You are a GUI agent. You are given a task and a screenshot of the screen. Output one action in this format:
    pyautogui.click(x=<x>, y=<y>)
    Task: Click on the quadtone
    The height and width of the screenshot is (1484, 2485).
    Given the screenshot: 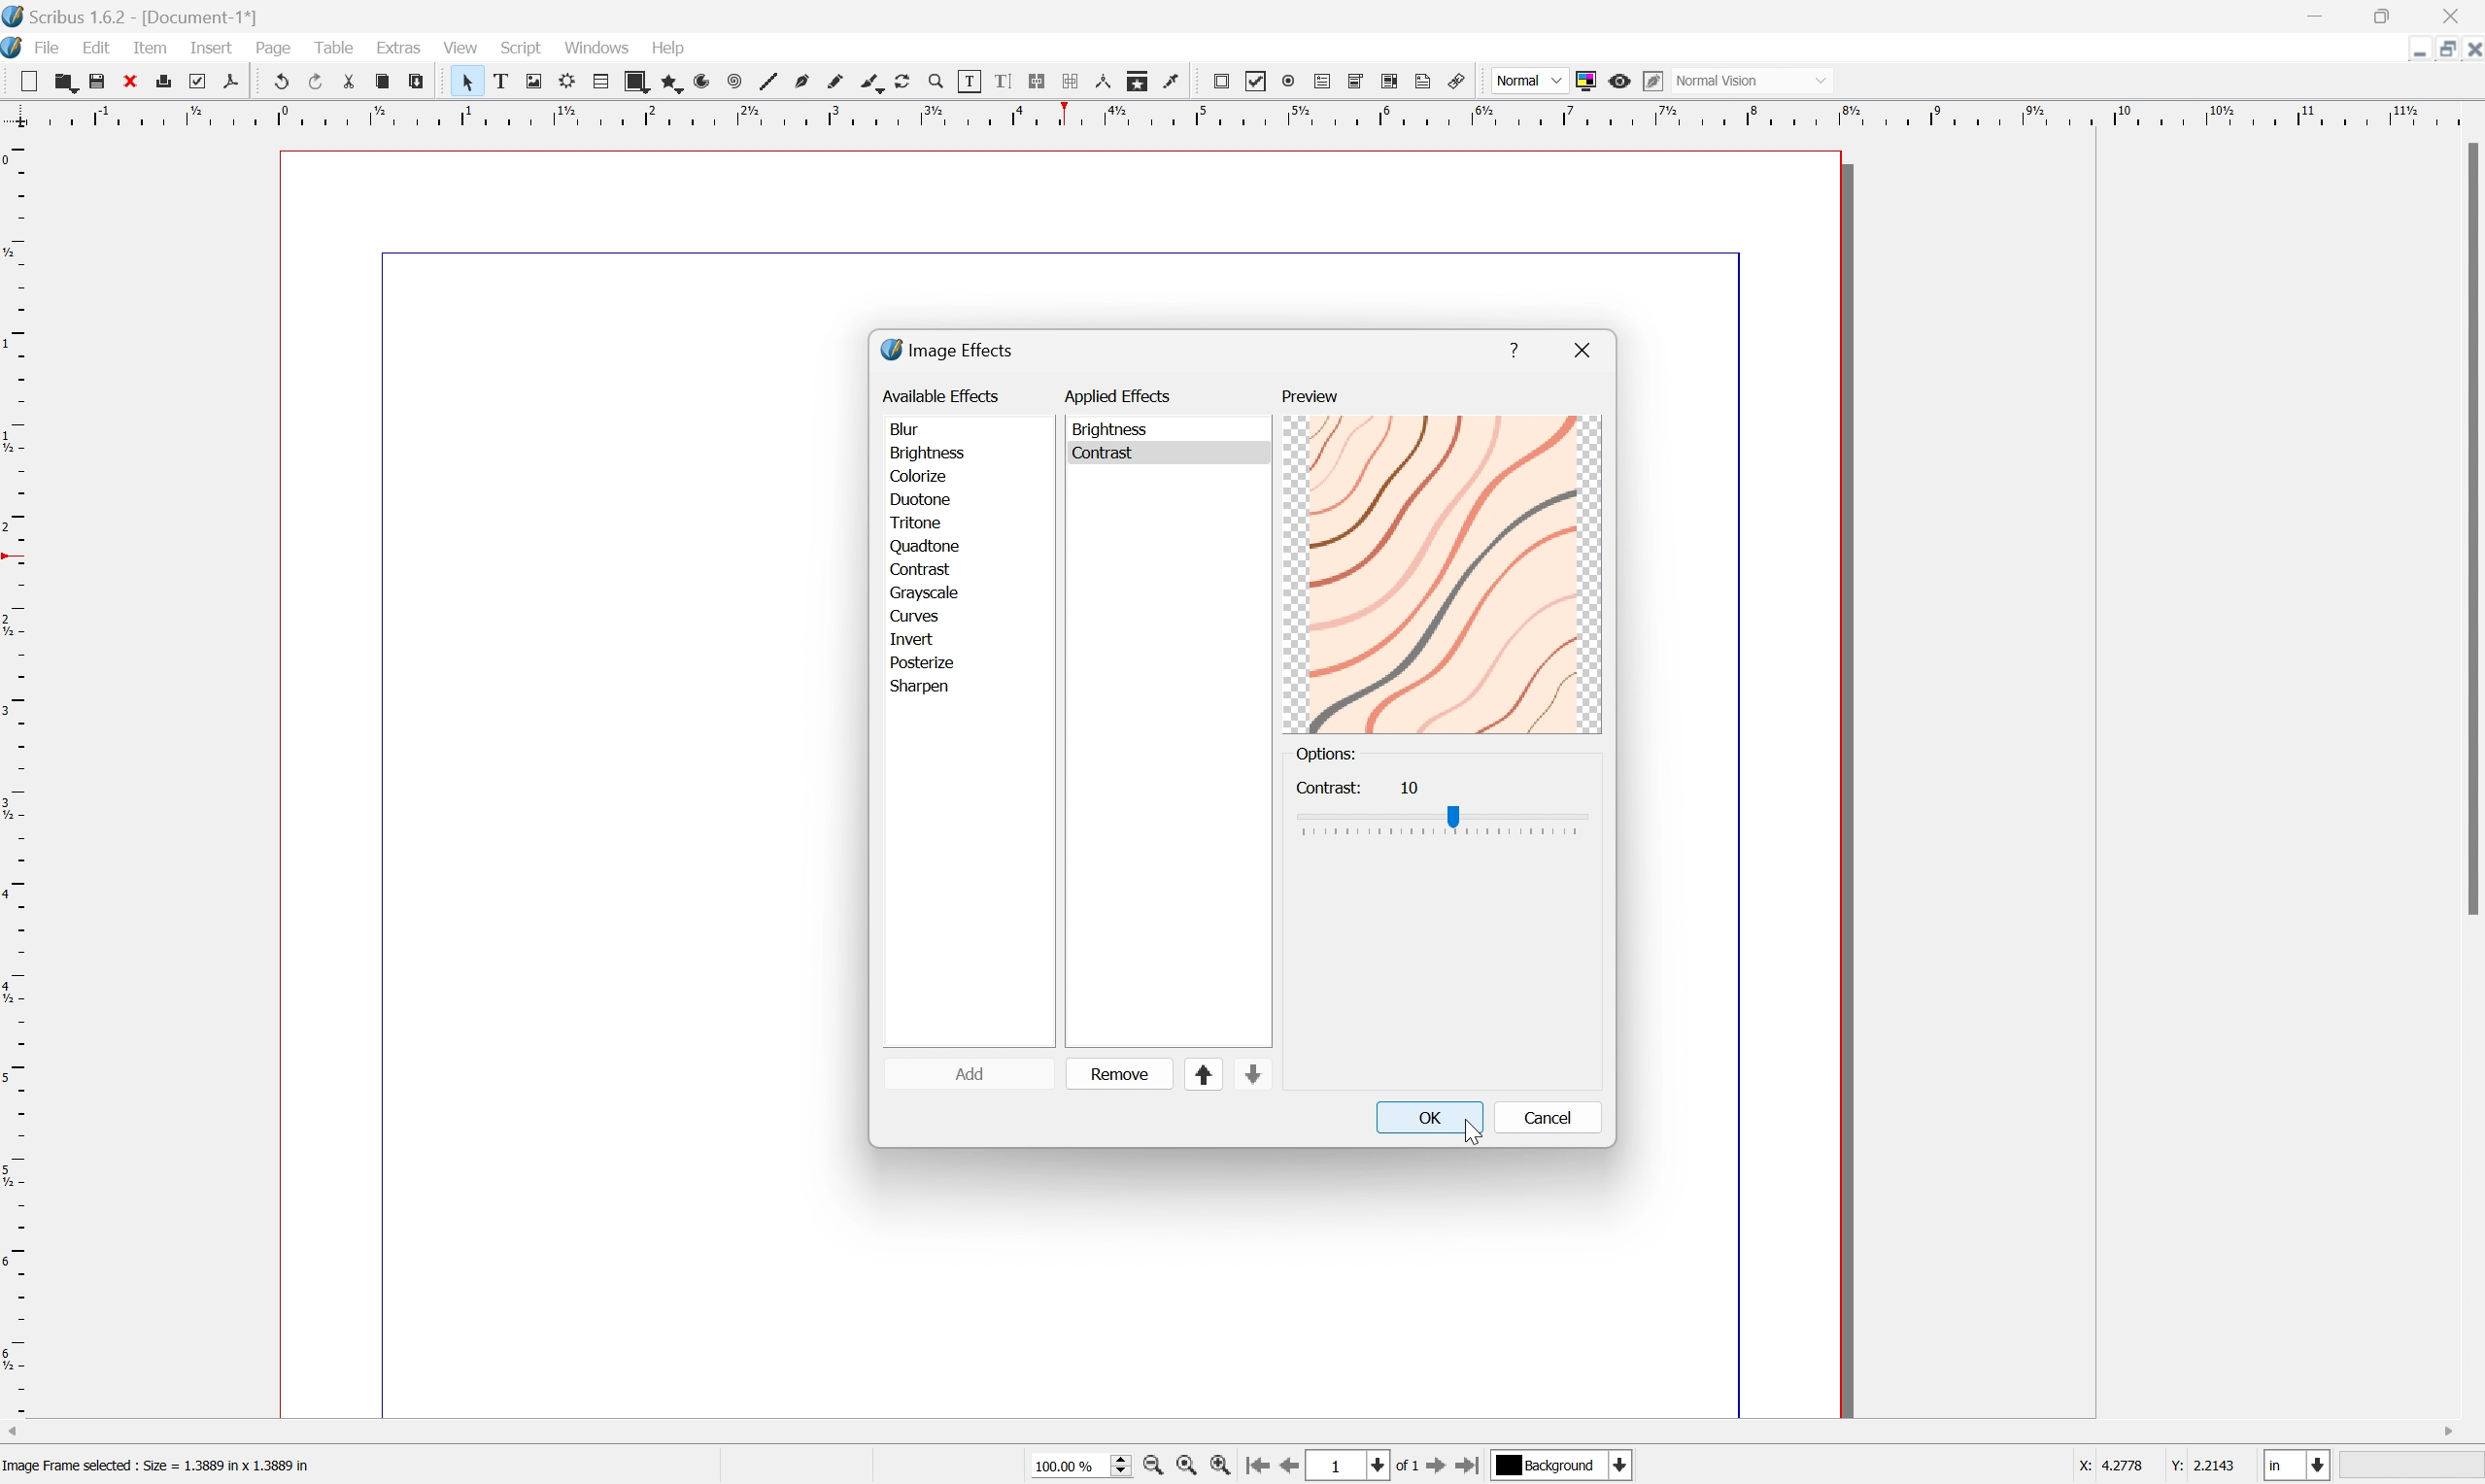 What is the action you would take?
    pyautogui.click(x=923, y=543)
    